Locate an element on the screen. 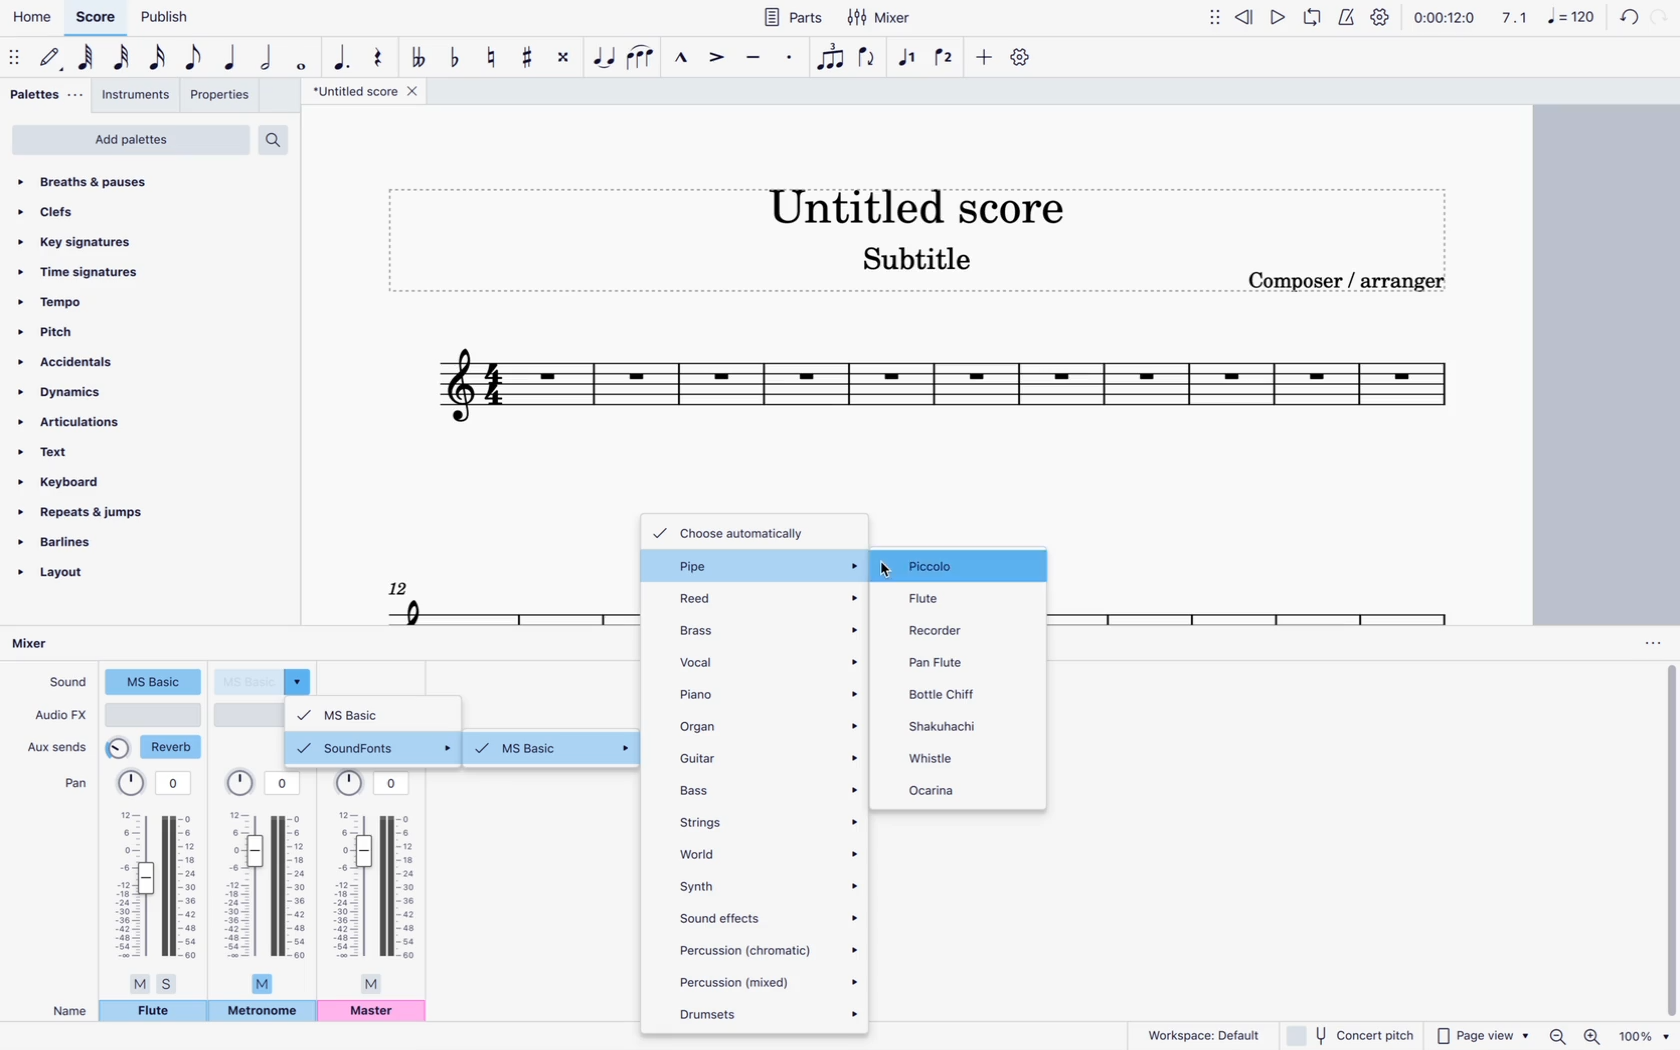 The height and width of the screenshot is (1050, 1680). eight note is located at coordinates (195, 57).